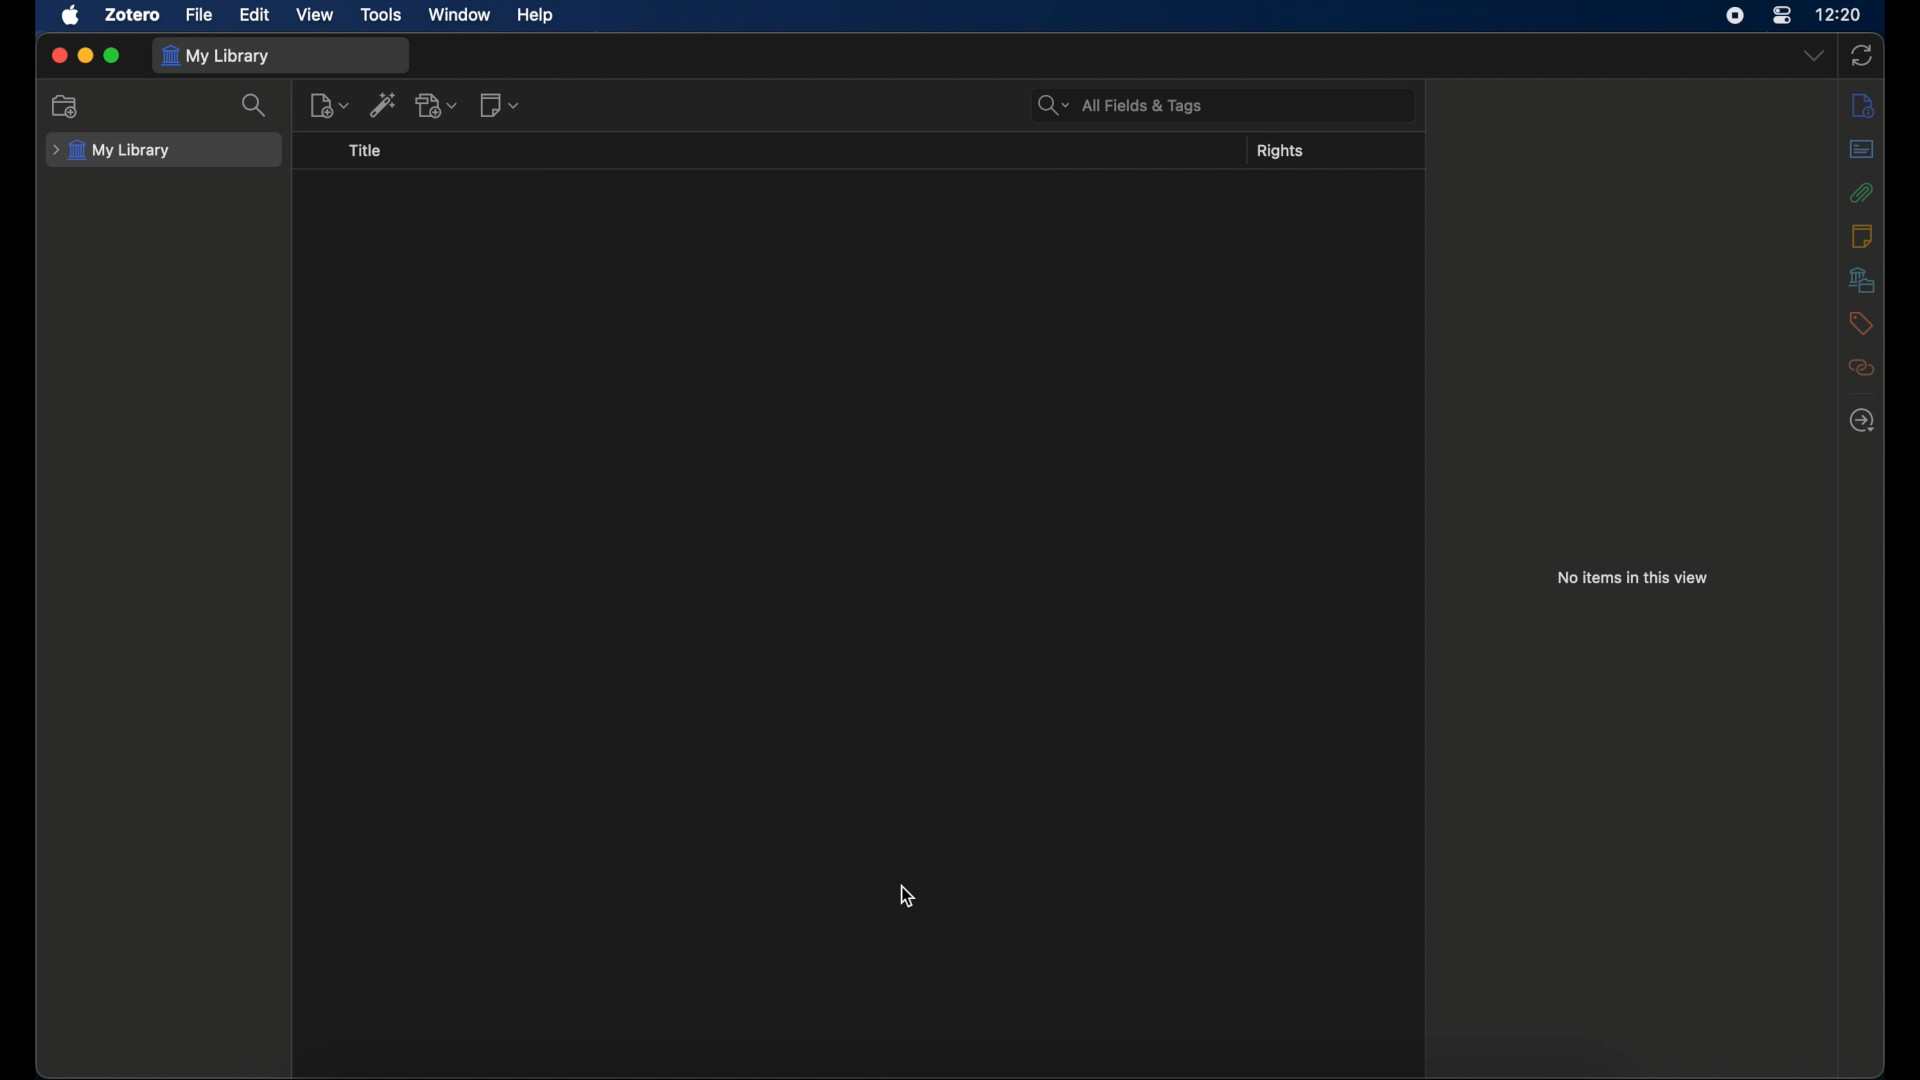  Describe the element at coordinates (437, 106) in the screenshot. I see `add attachments` at that location.